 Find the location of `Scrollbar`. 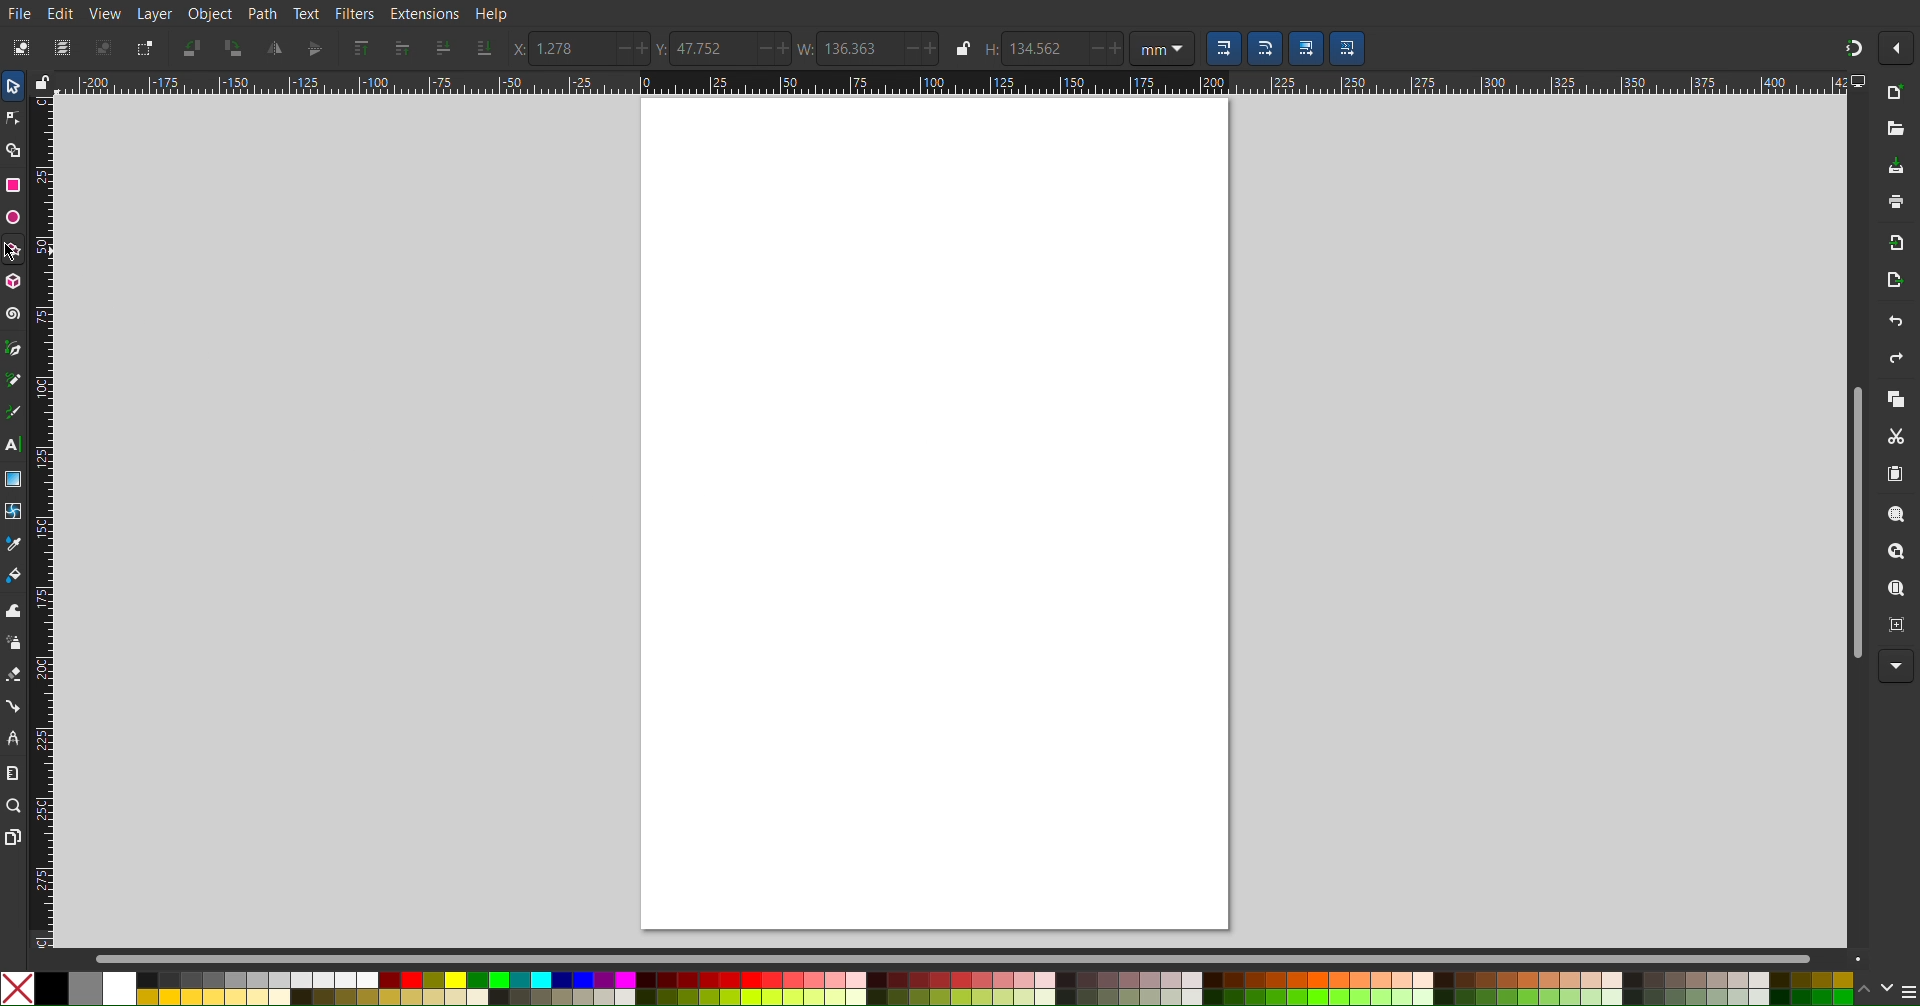

Scrollbar is located at coordinates (1852, 521).